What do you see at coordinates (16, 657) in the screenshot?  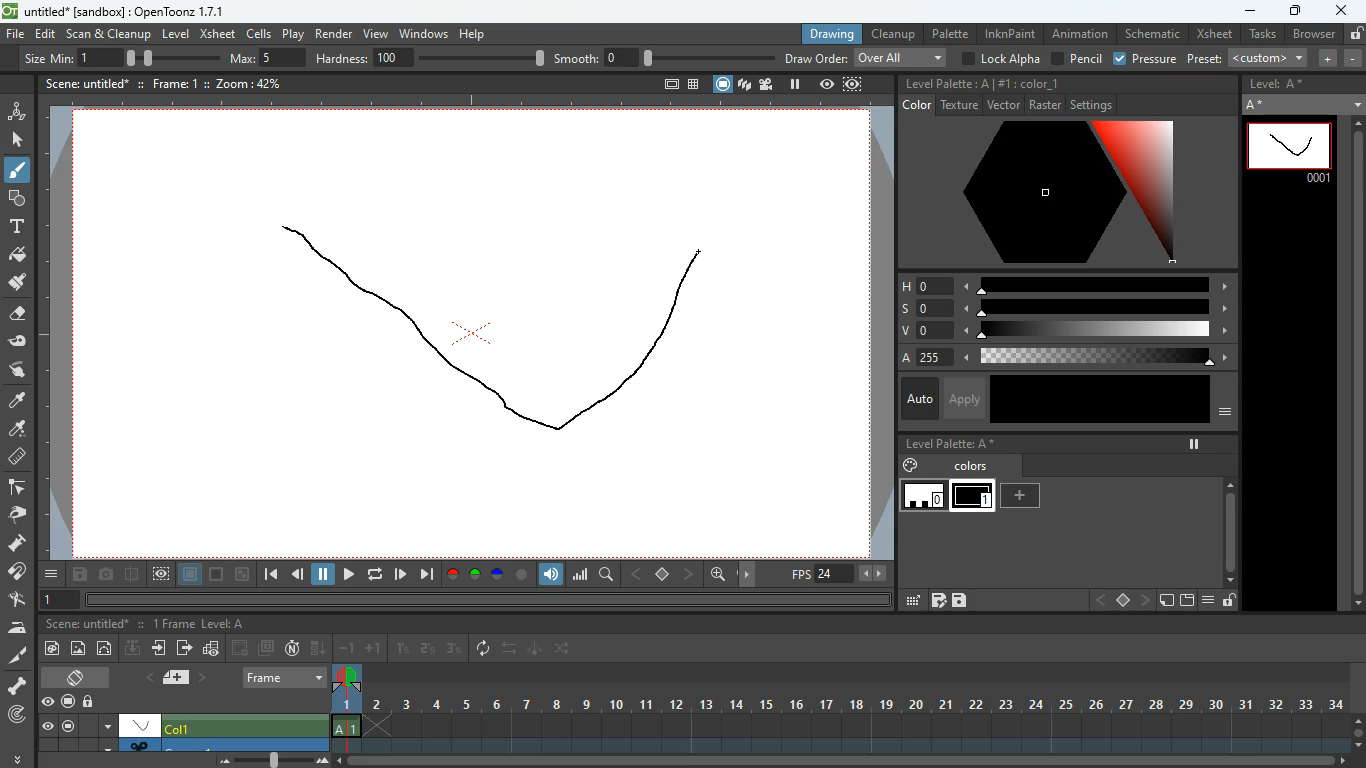 I see `cut` at bounding box center [16, 657].